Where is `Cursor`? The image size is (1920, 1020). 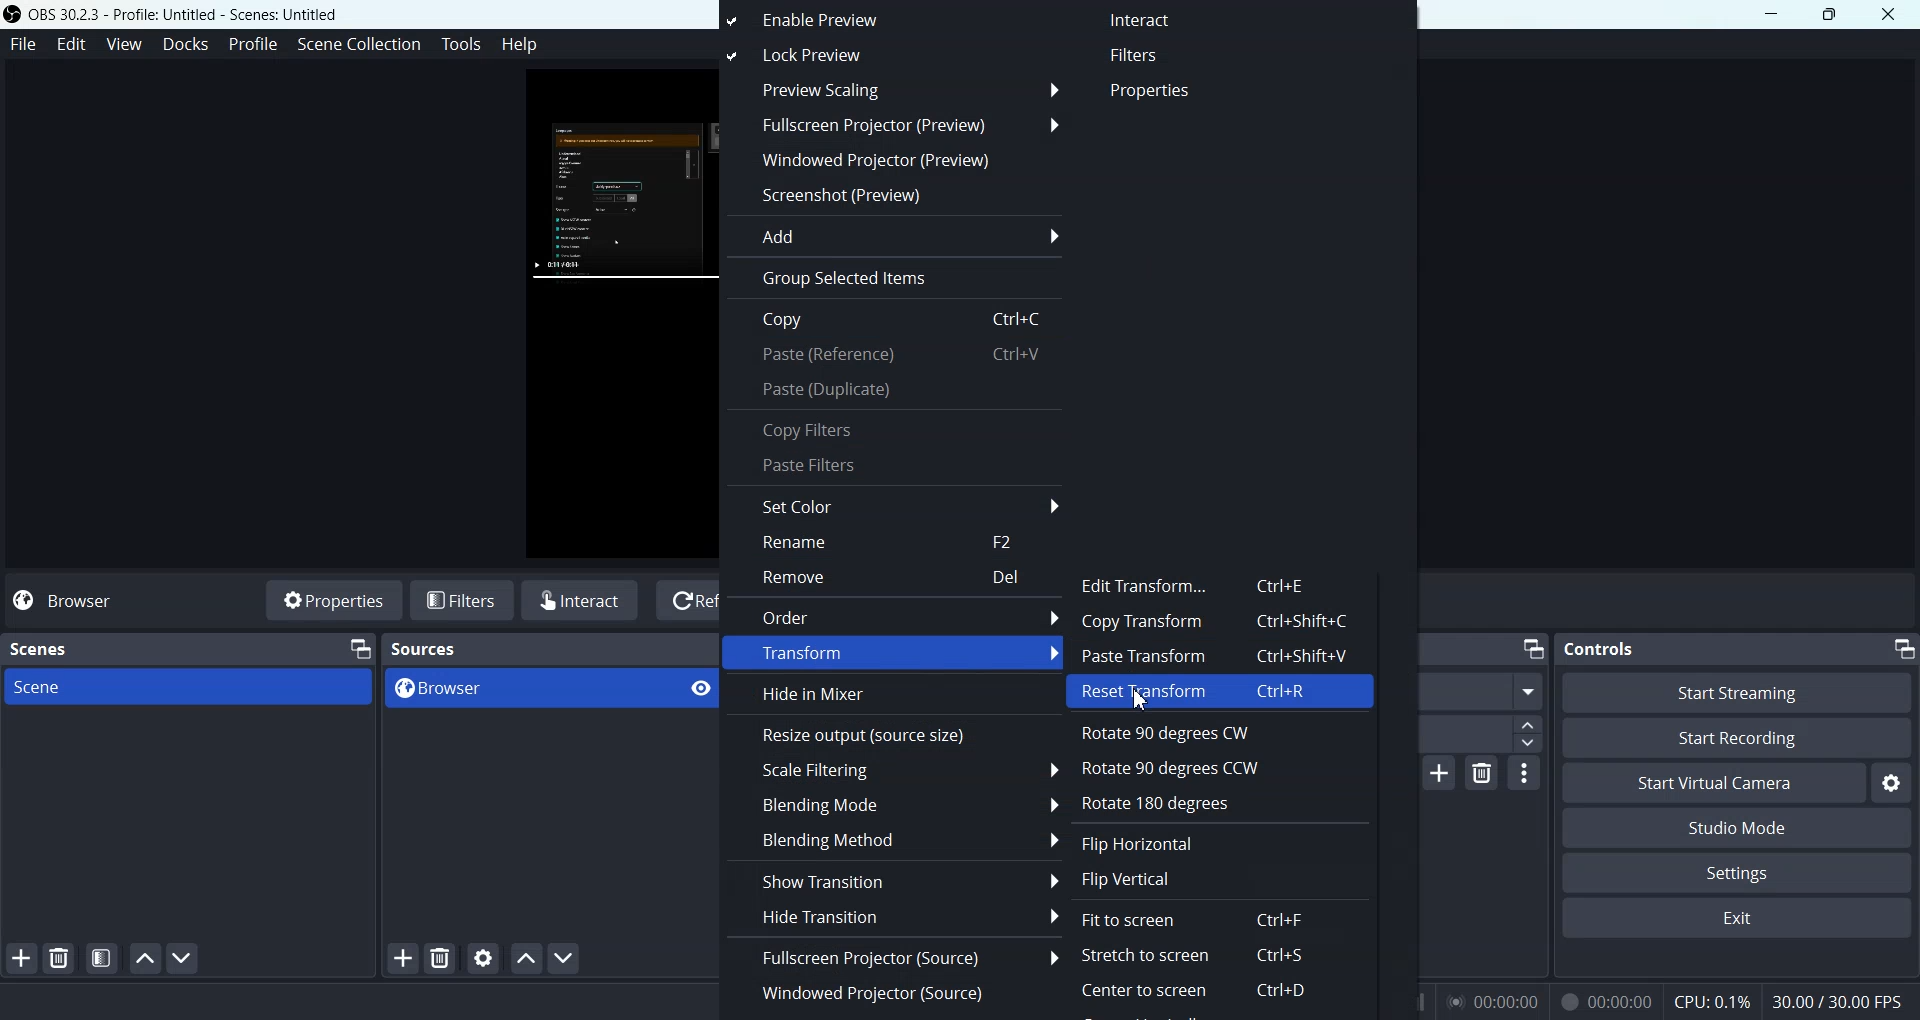 Cursor is located at coordinates (1147, 703).